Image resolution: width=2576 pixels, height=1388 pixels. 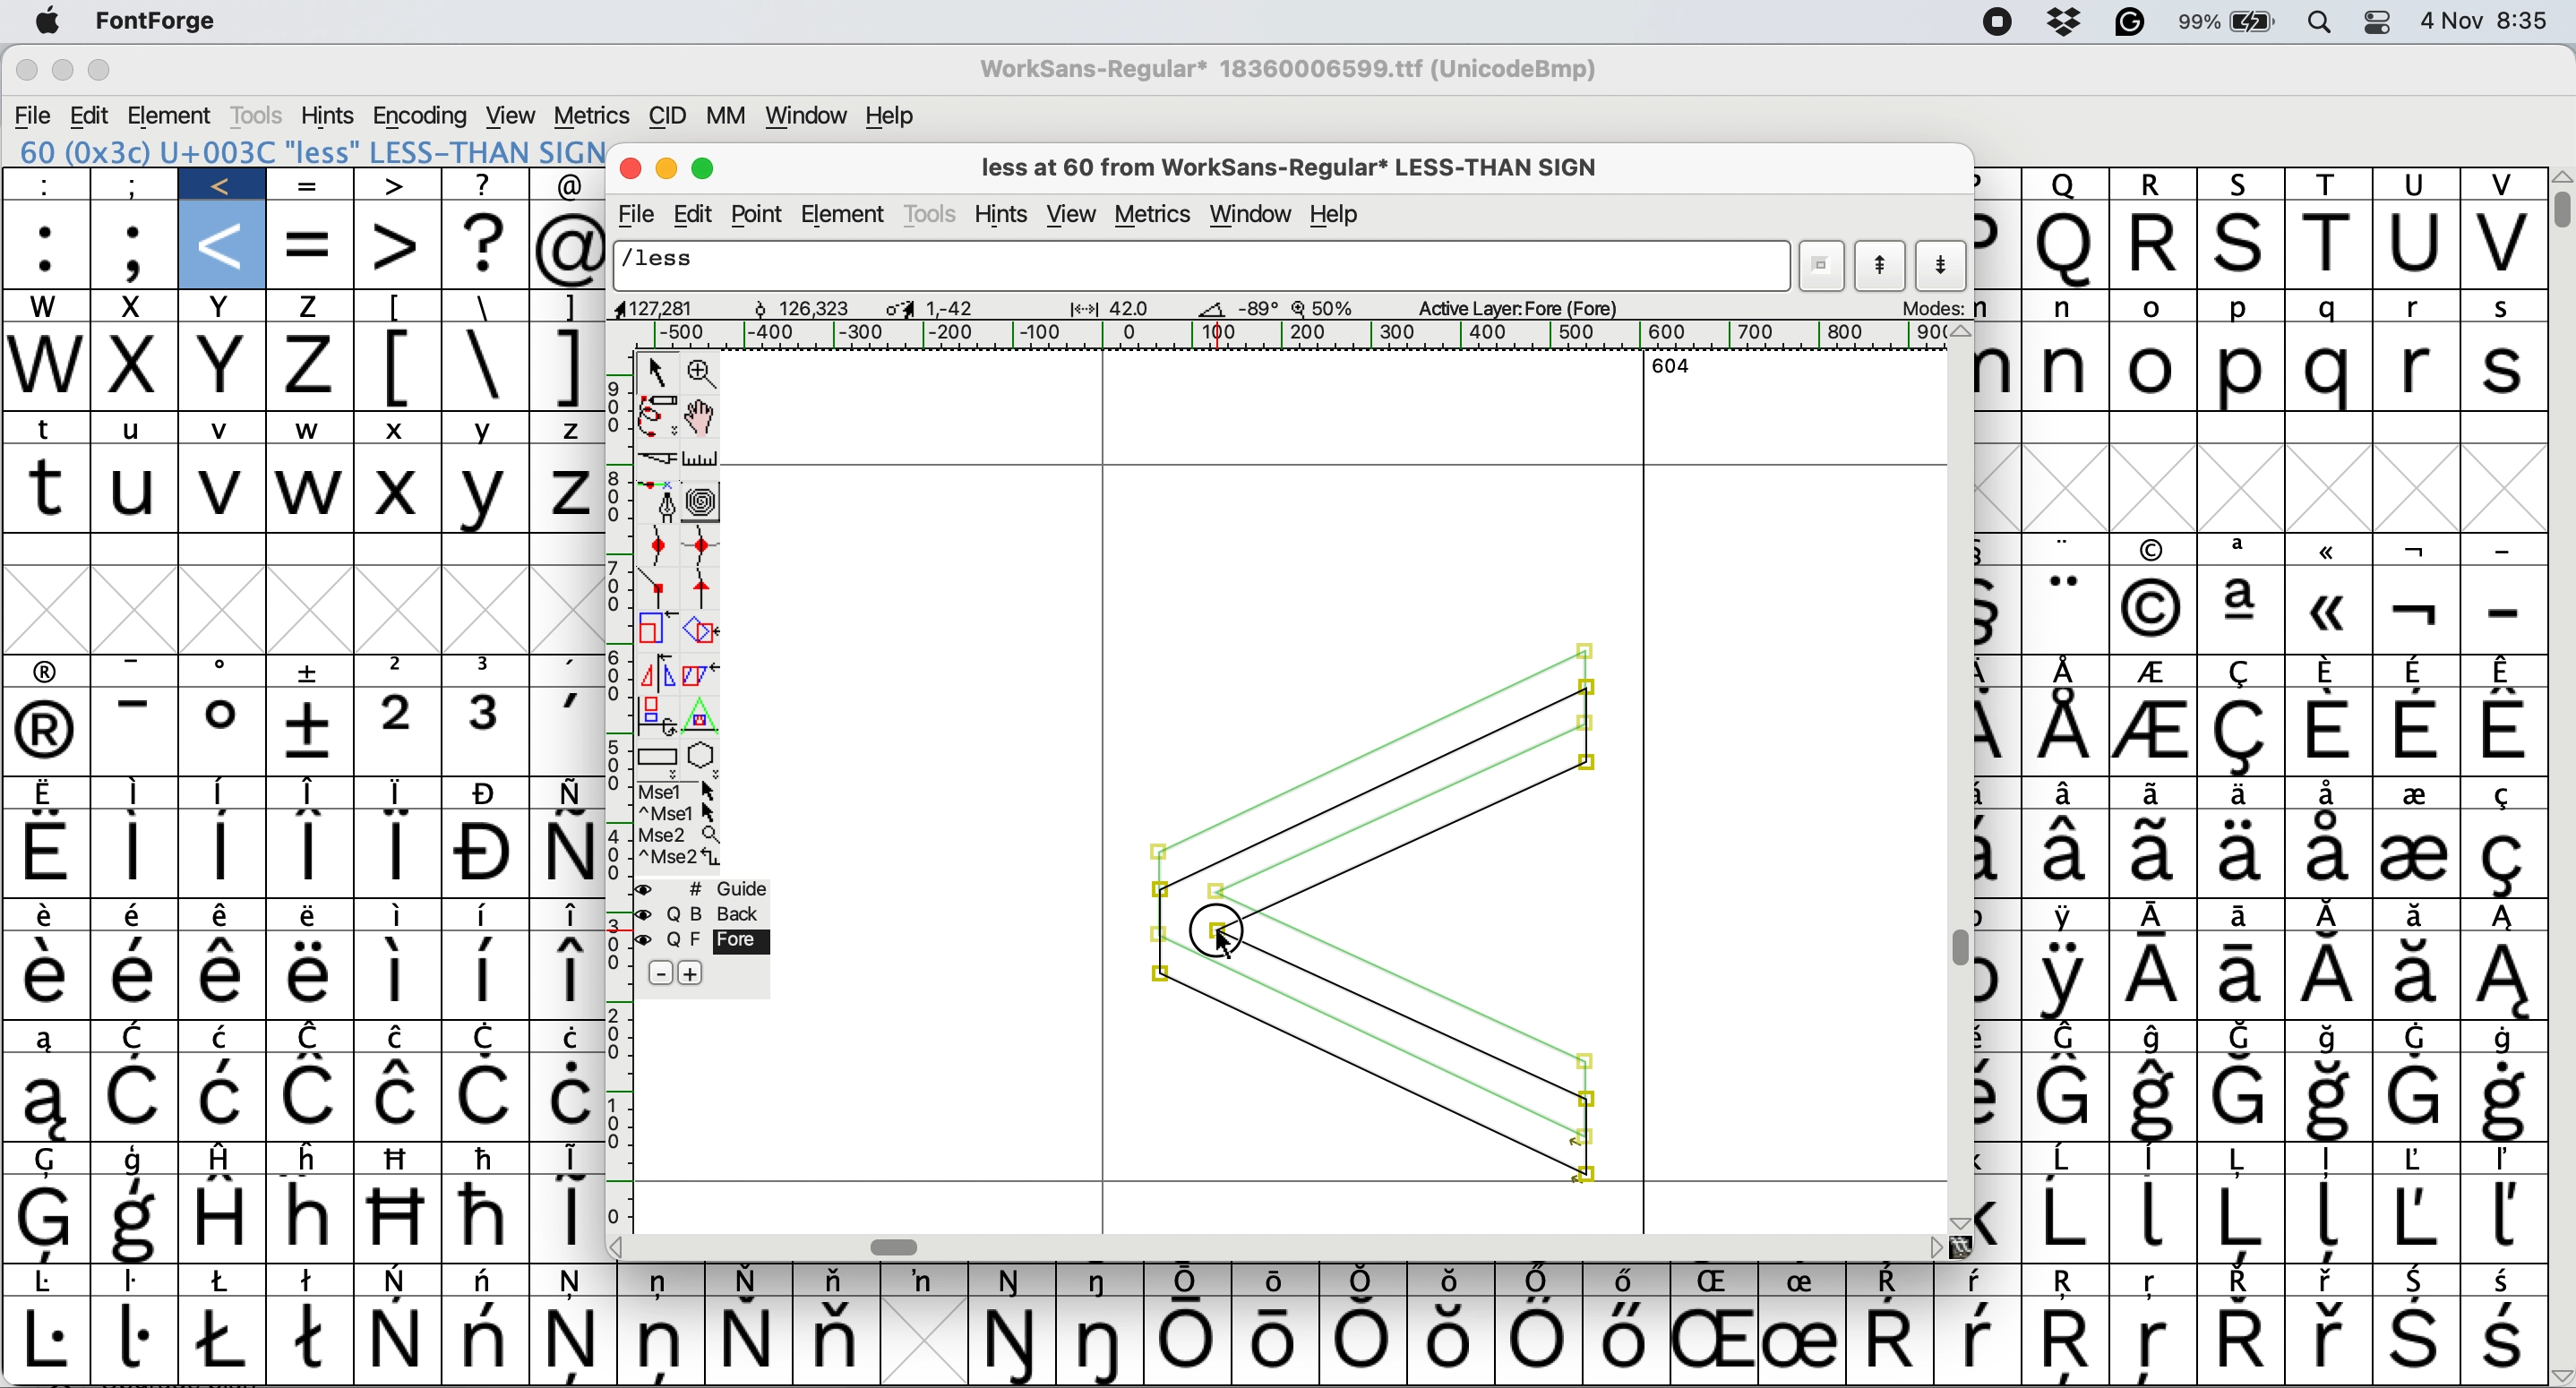 What do you see at coordinates (2325, 612) in the screenshot?
I see `Symbol` at bounding box center [2325, 612].